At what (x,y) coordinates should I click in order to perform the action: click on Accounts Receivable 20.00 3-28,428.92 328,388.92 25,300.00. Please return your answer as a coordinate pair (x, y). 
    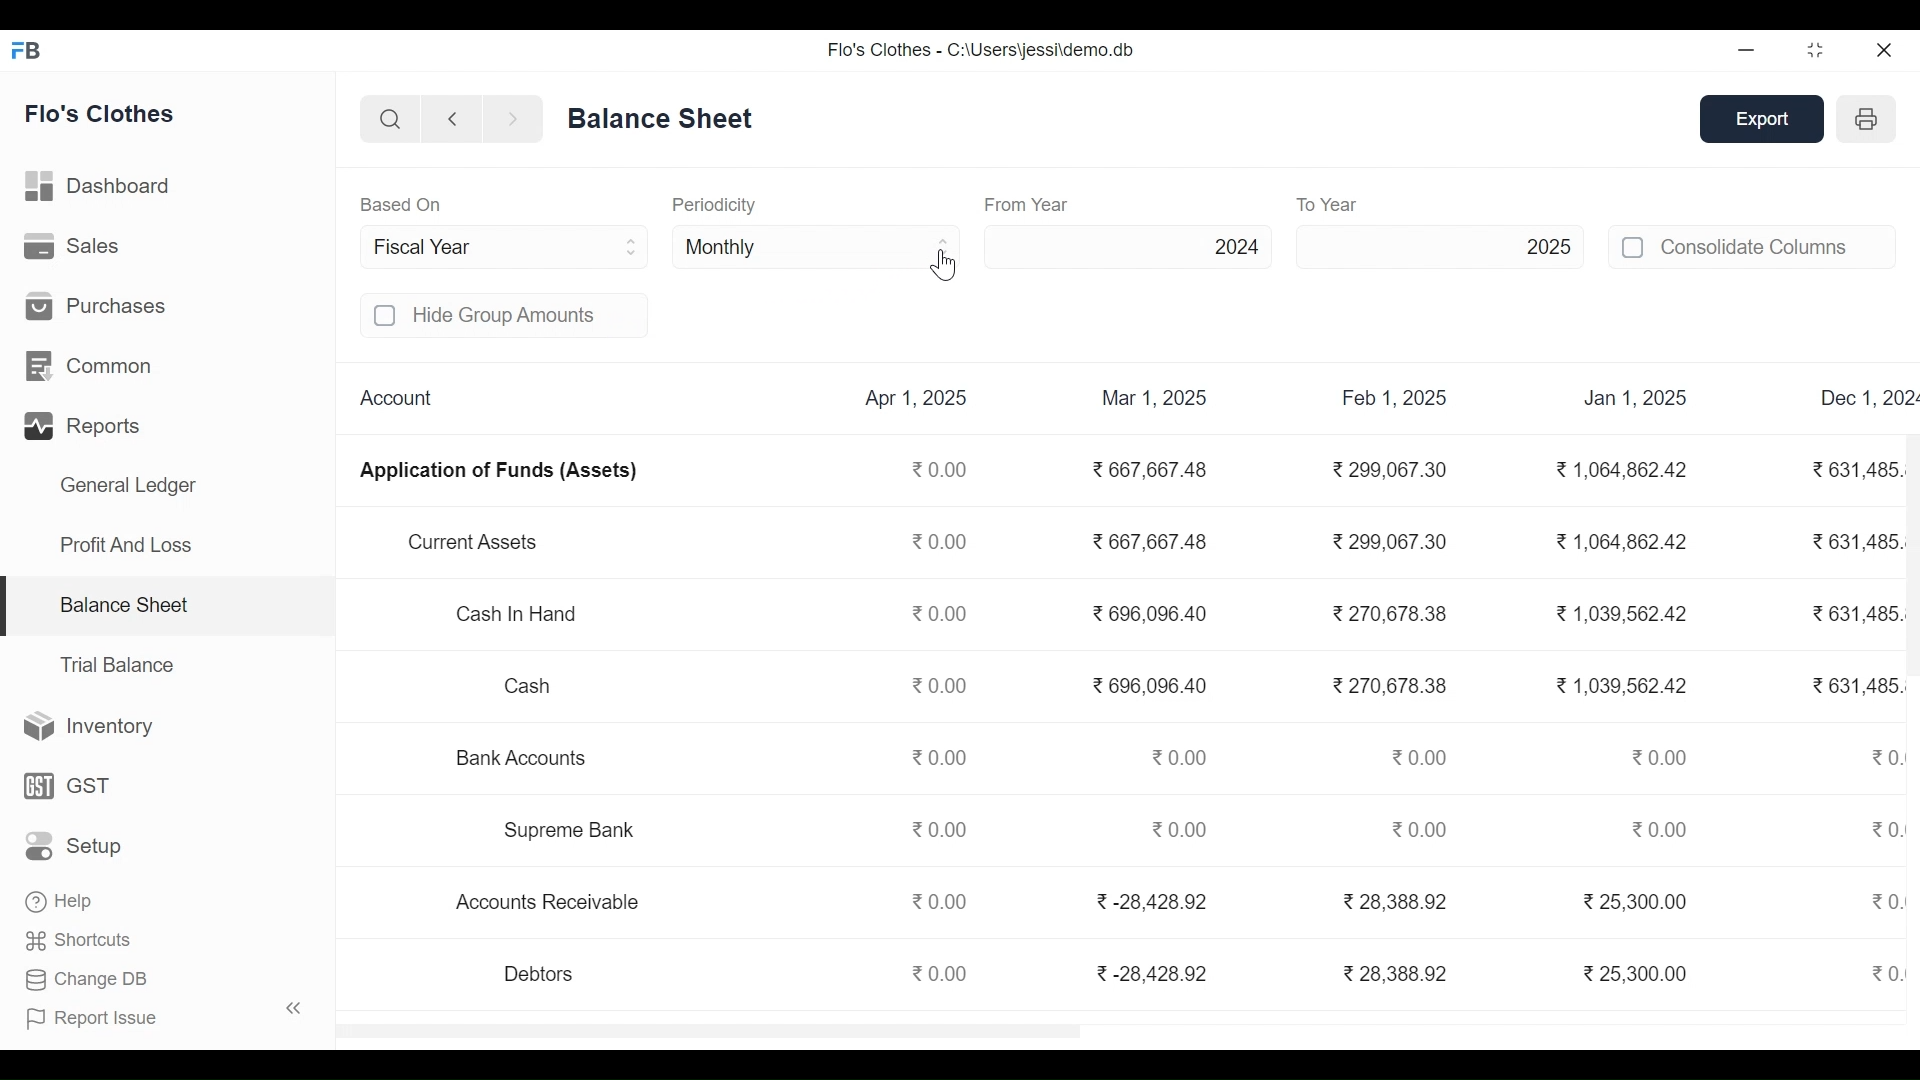
    Looking at the image, I should click on (1071, 902).